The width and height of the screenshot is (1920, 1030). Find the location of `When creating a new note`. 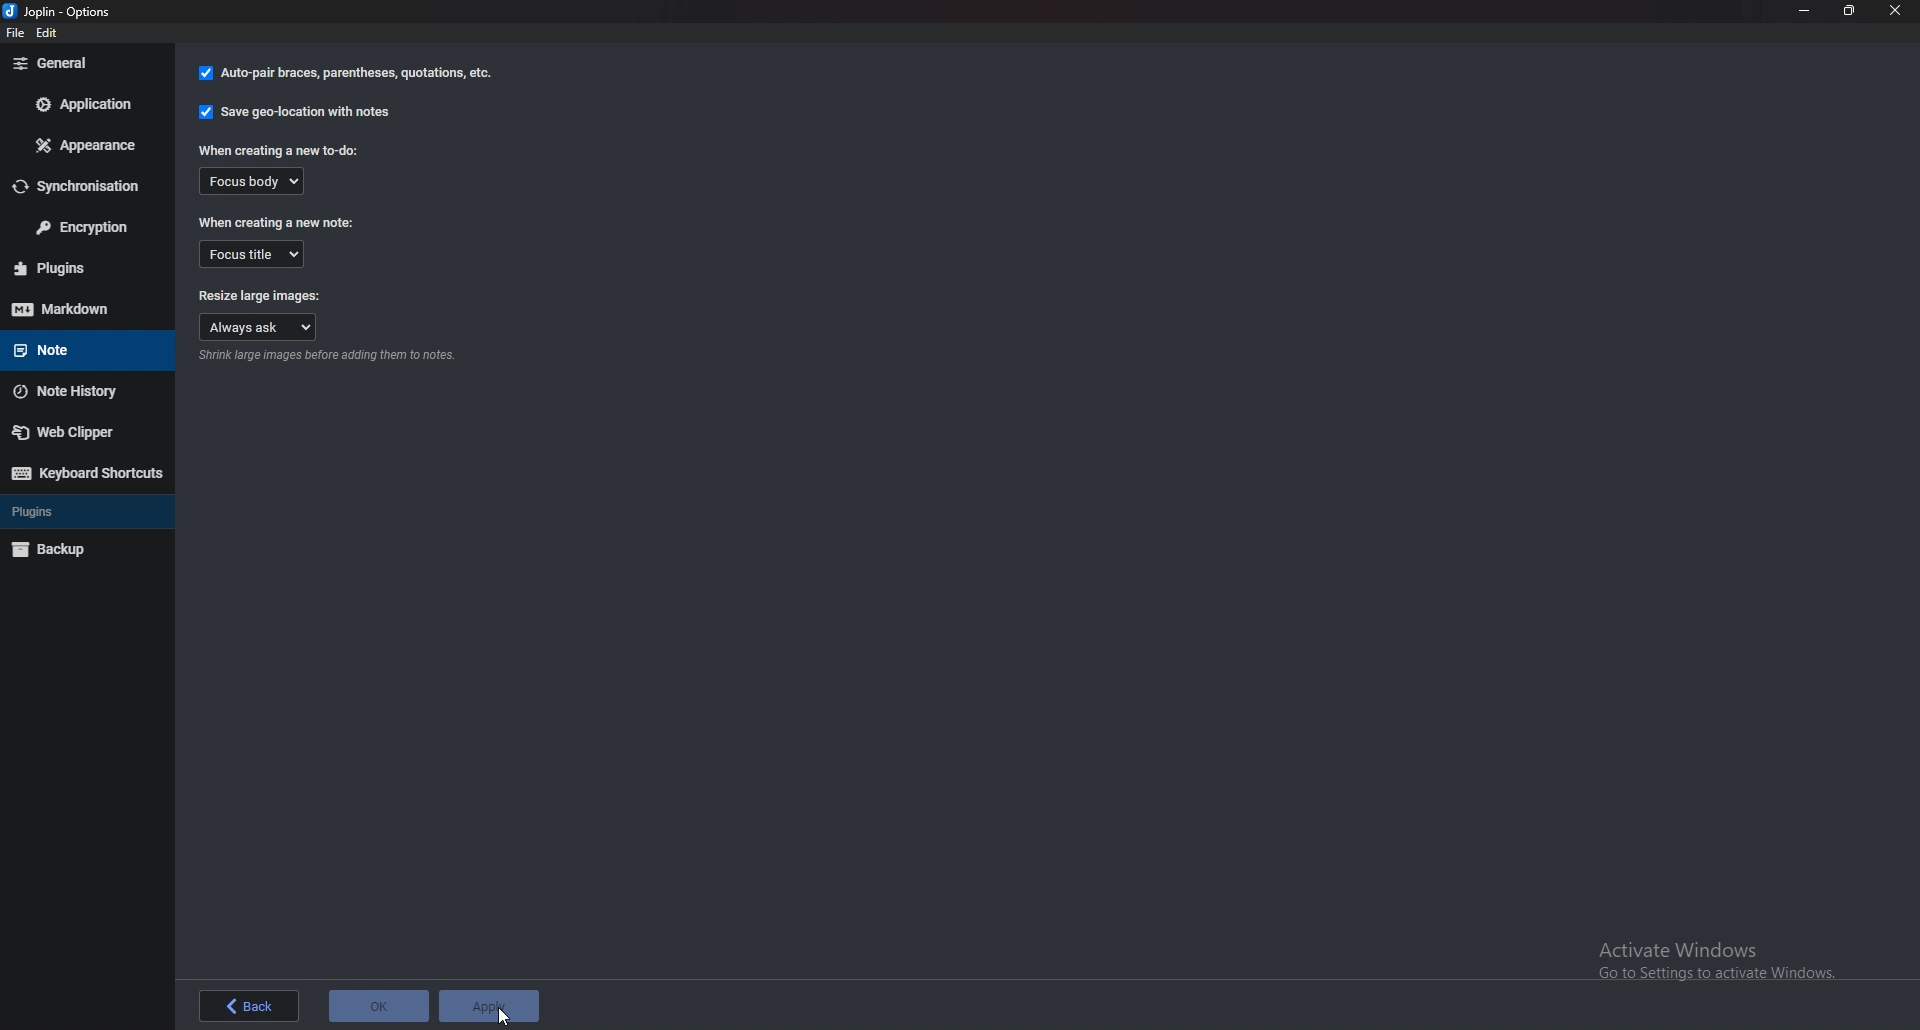

When creating a new note is located at coordinates (276, 223).